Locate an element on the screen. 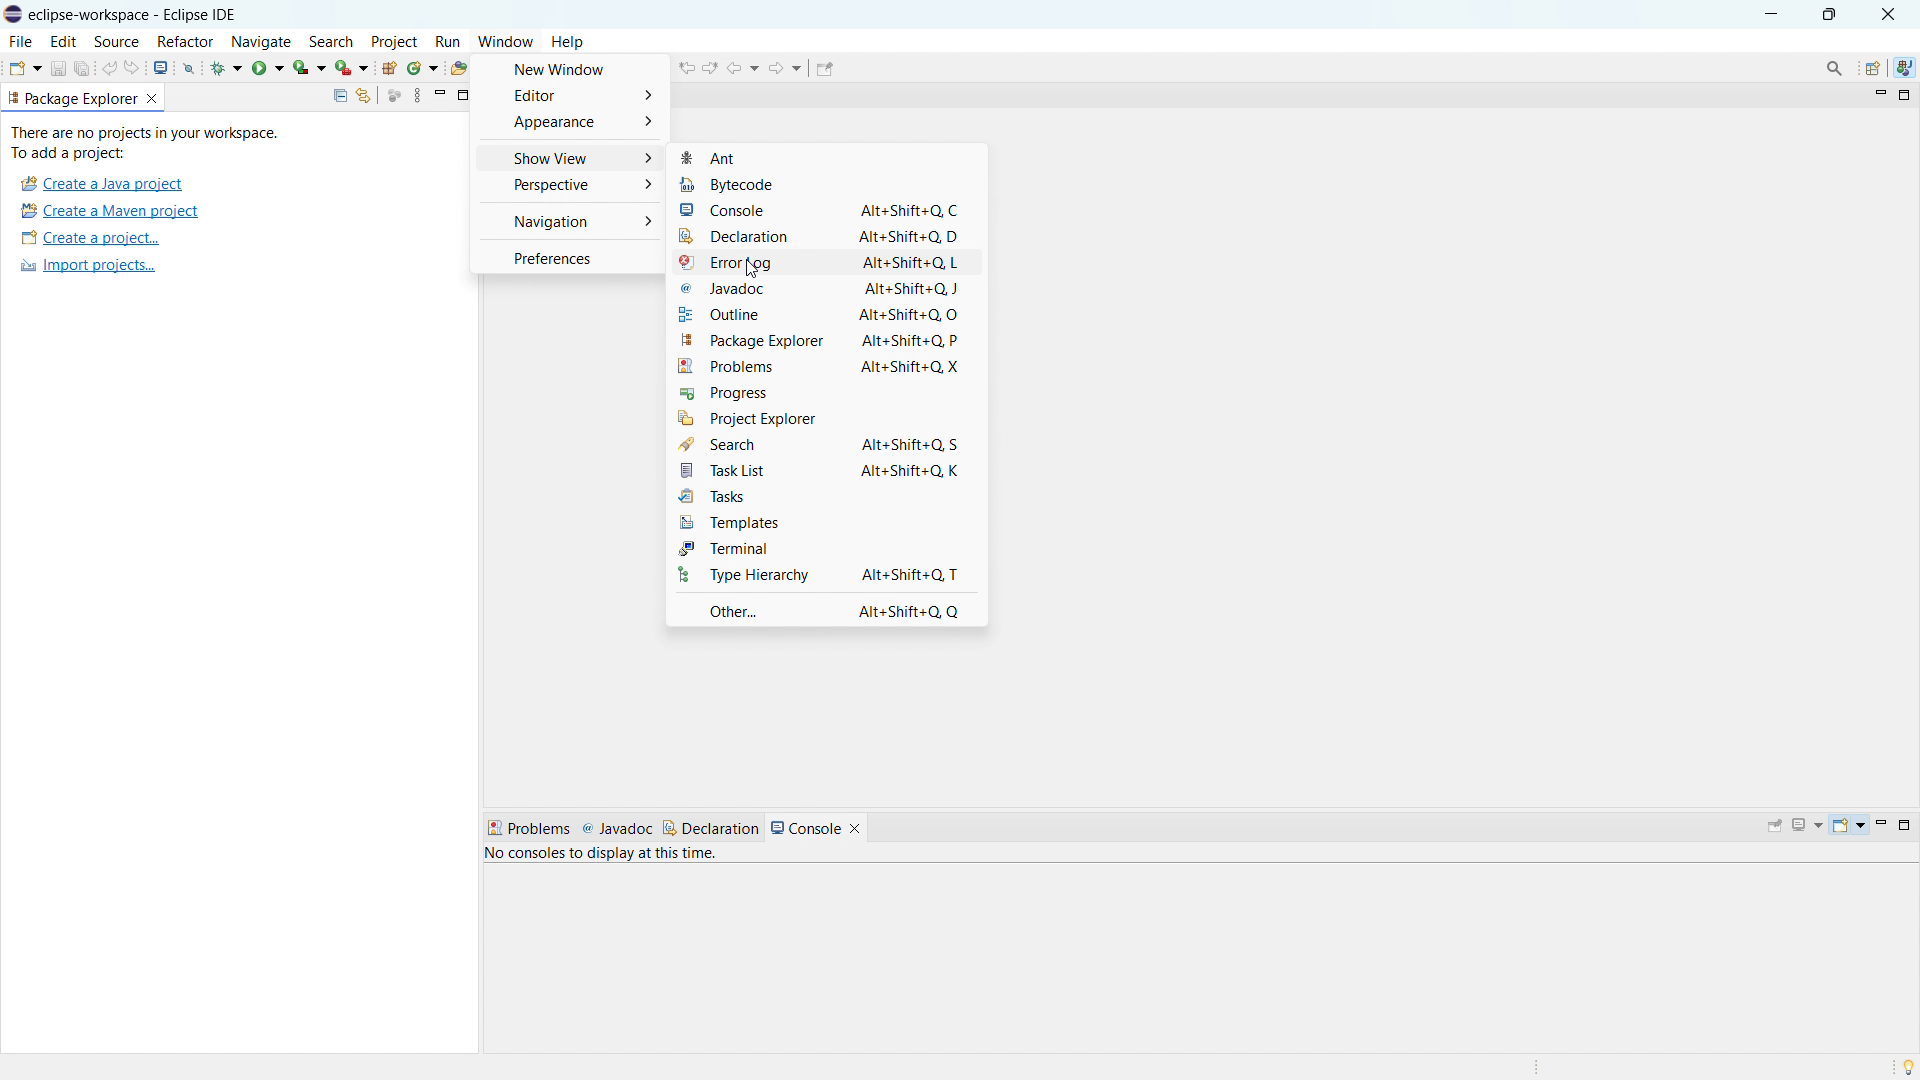 The height and width of the screenshot is (1080, 1920). new is located at coordinates (23, 67).